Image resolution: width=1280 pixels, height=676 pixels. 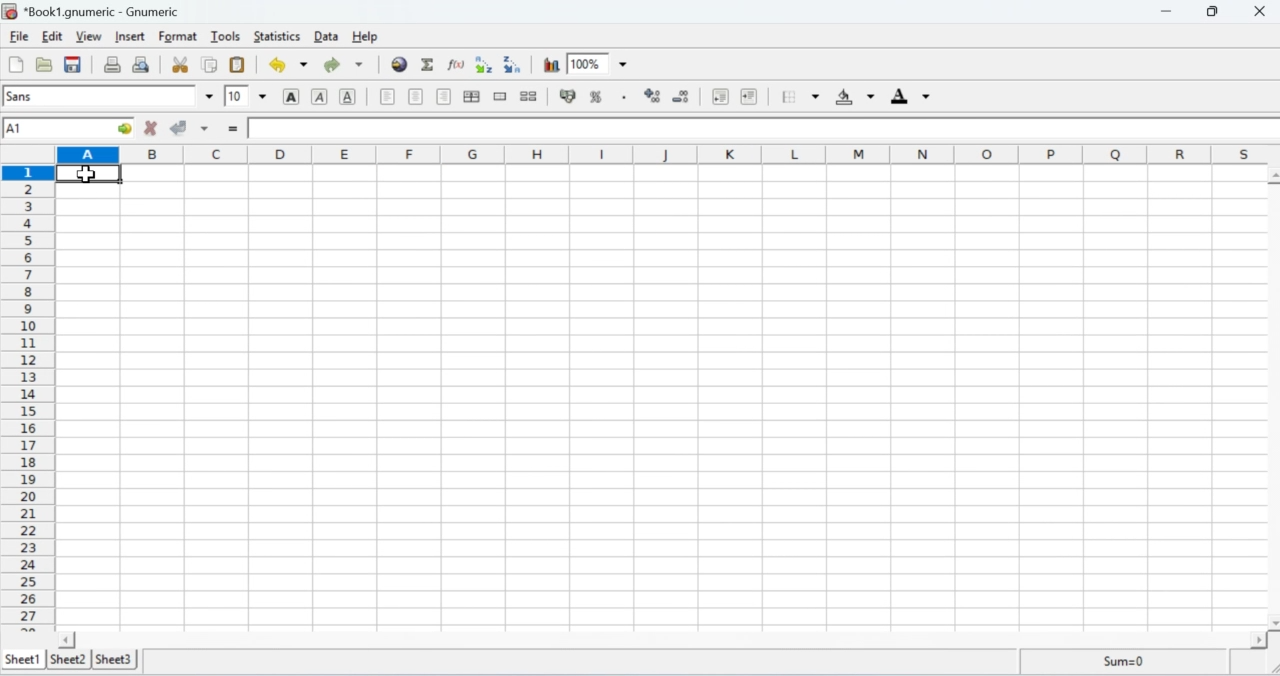 I want to click on Save the current workbook, so click(x=74, y=64).